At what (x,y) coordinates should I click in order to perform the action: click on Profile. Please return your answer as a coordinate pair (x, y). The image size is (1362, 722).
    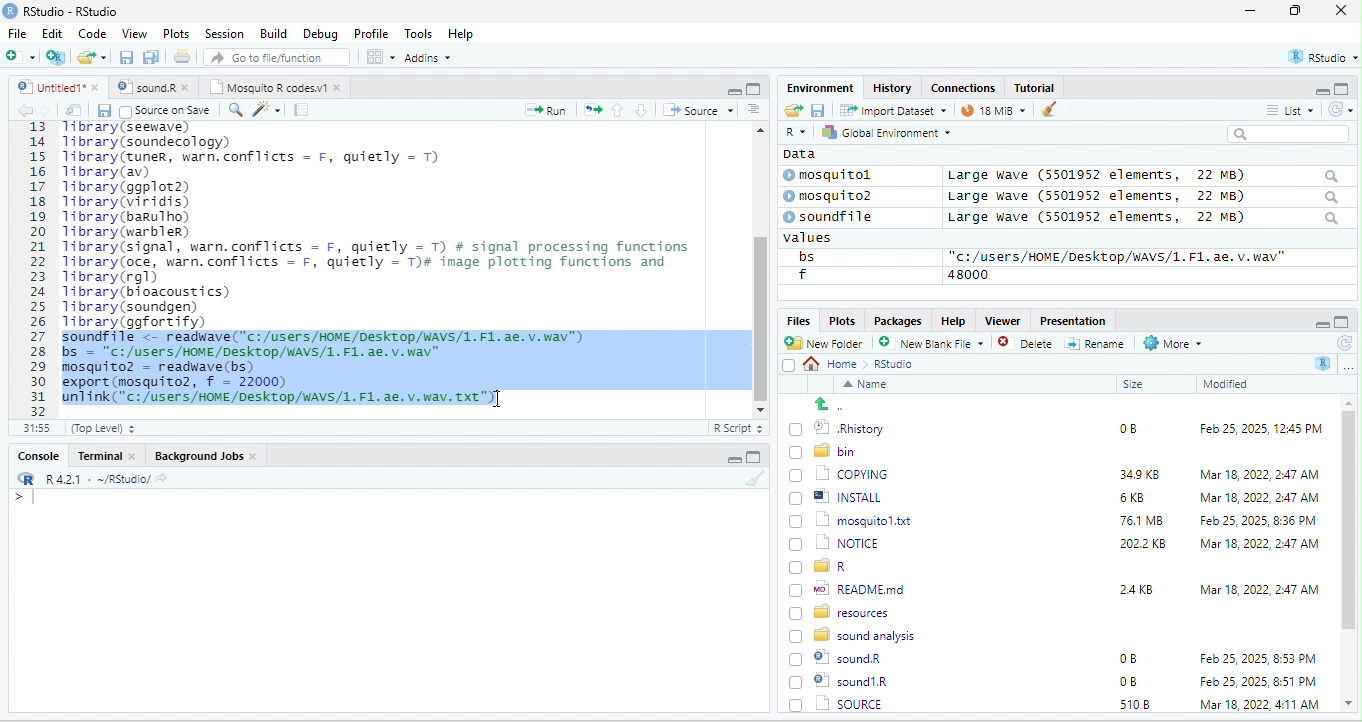
    Looking at the image, I should click on (371, 34).